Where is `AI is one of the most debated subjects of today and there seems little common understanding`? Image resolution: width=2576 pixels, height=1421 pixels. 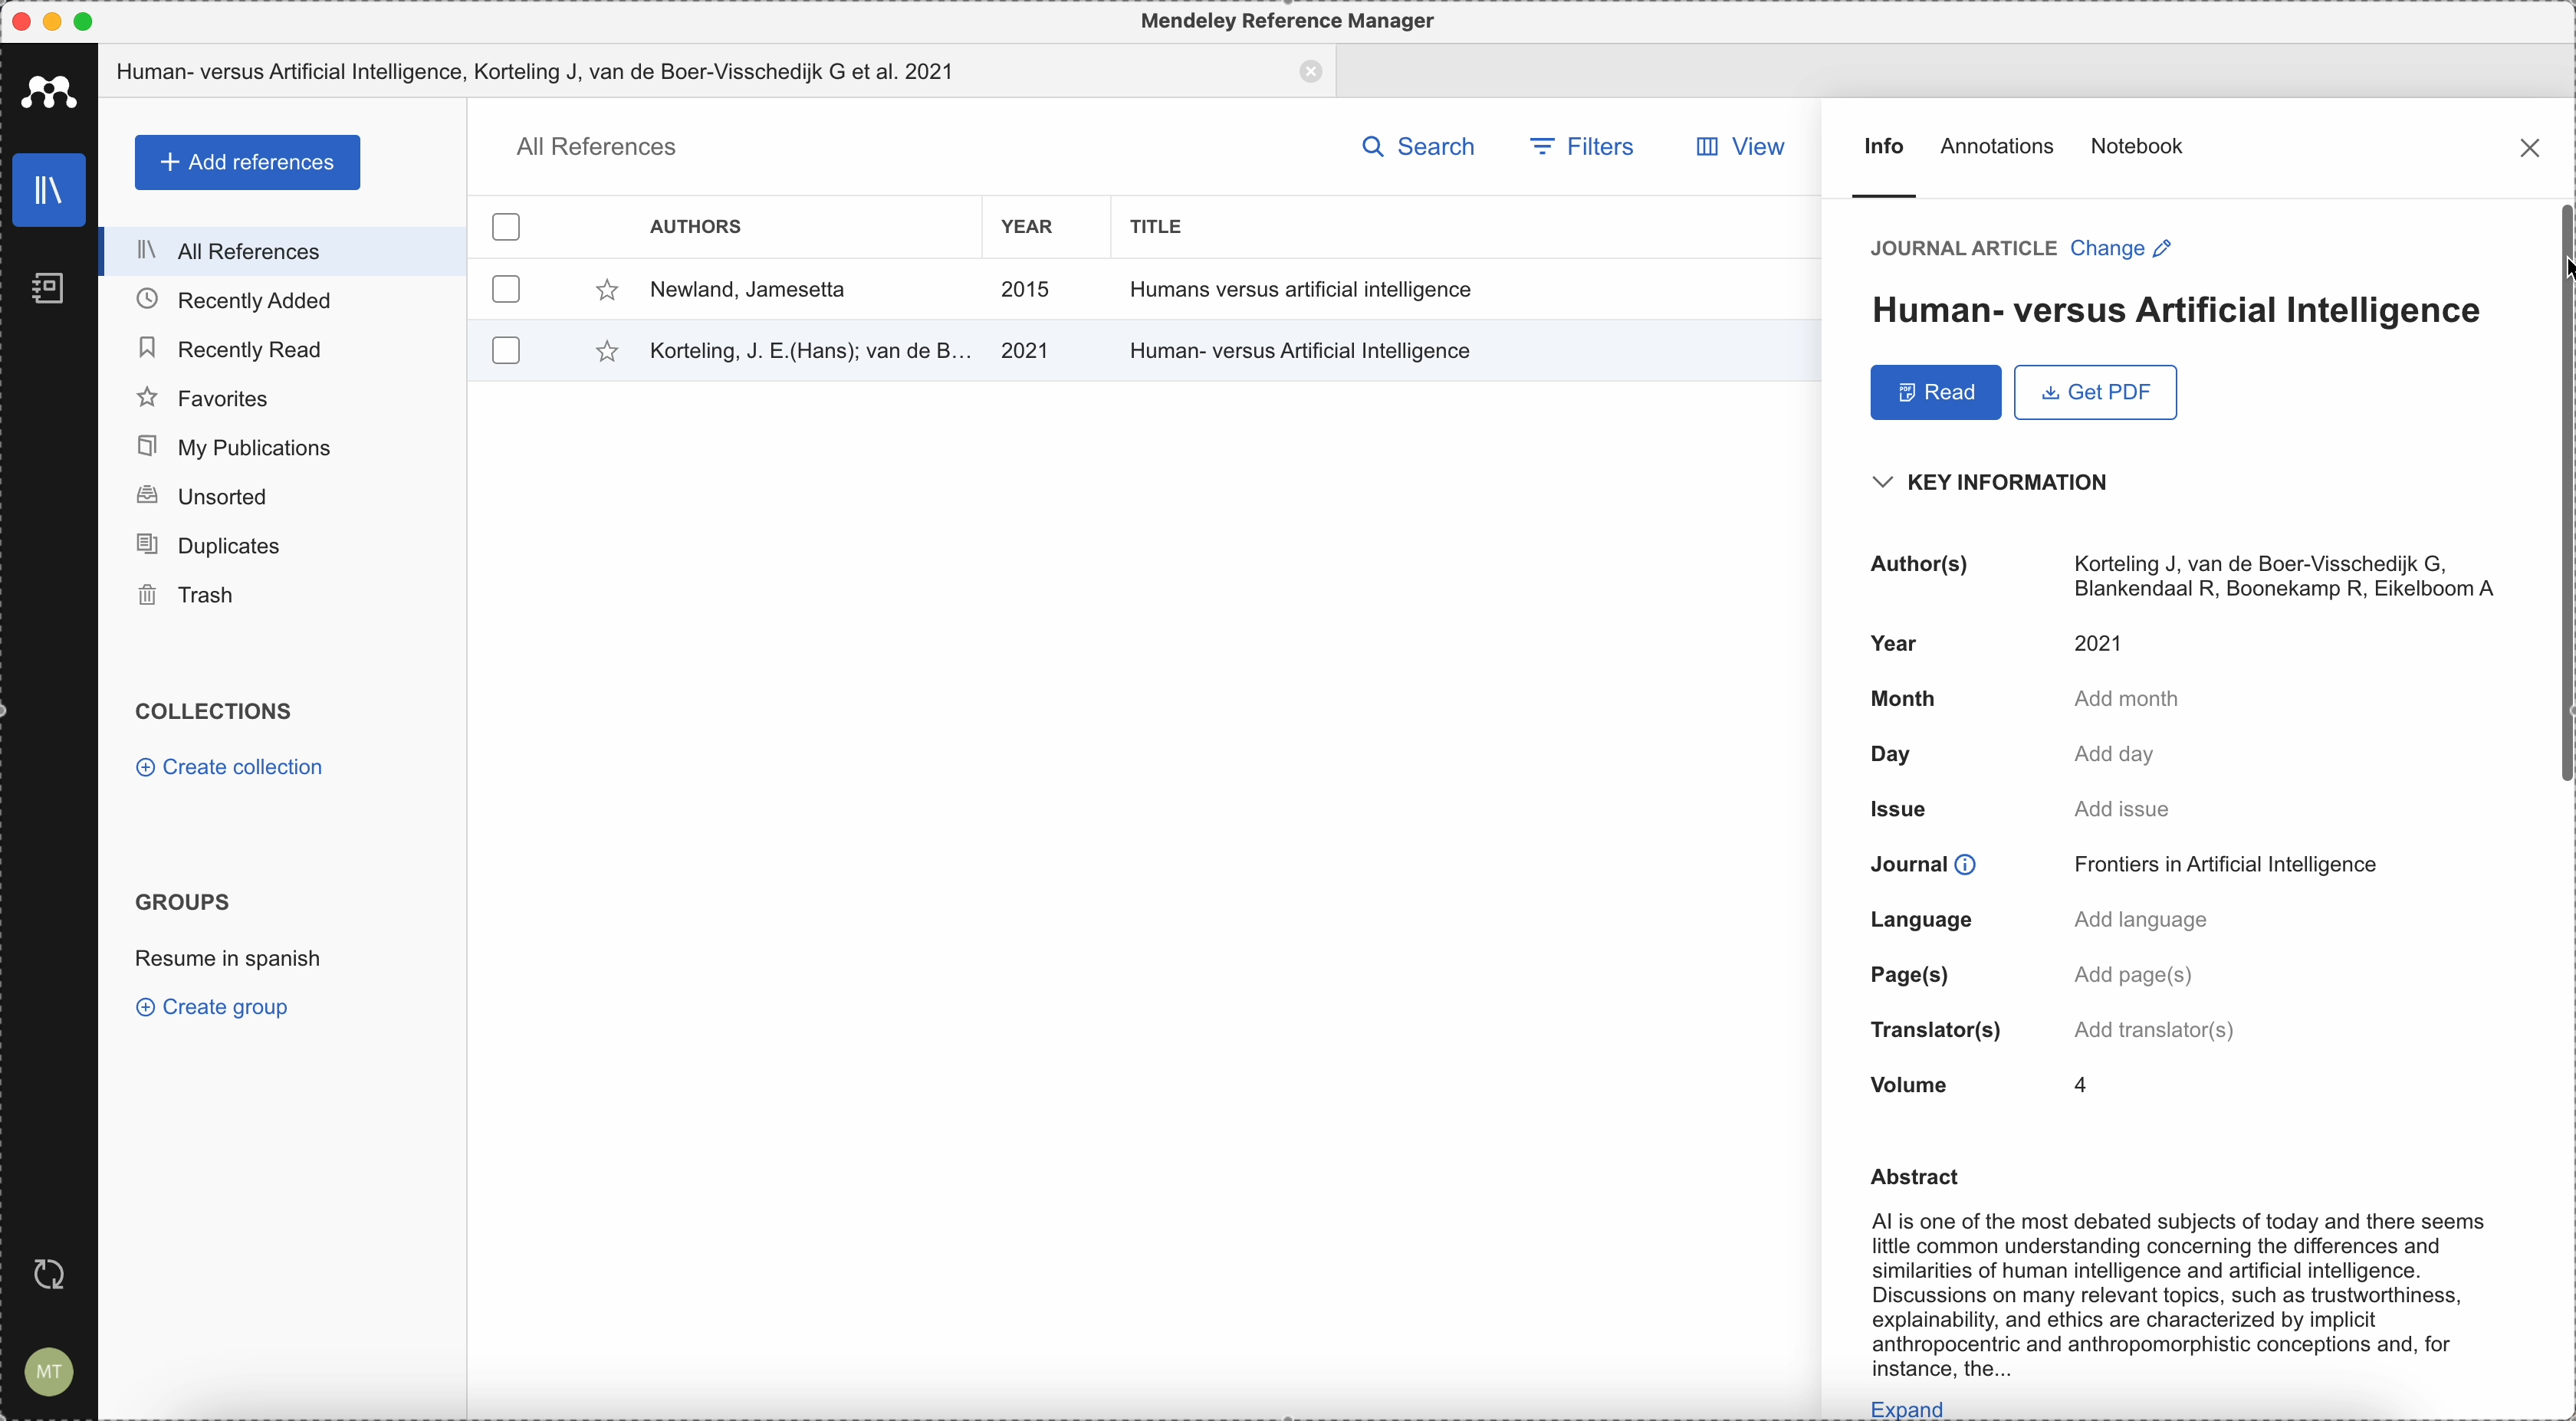 AI is one of the most debated subjects of today and there seems little common understanding is located at coordinates (2173, 1293).